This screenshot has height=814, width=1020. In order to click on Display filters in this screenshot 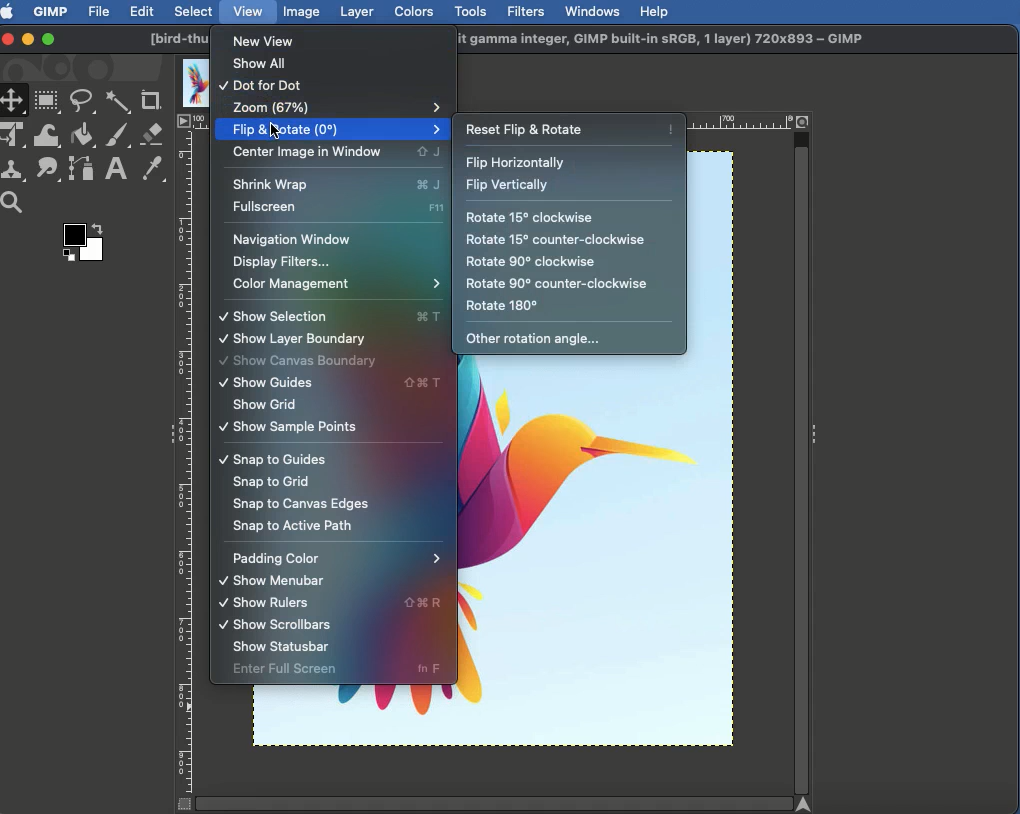, I will do `click(283, 263)`.